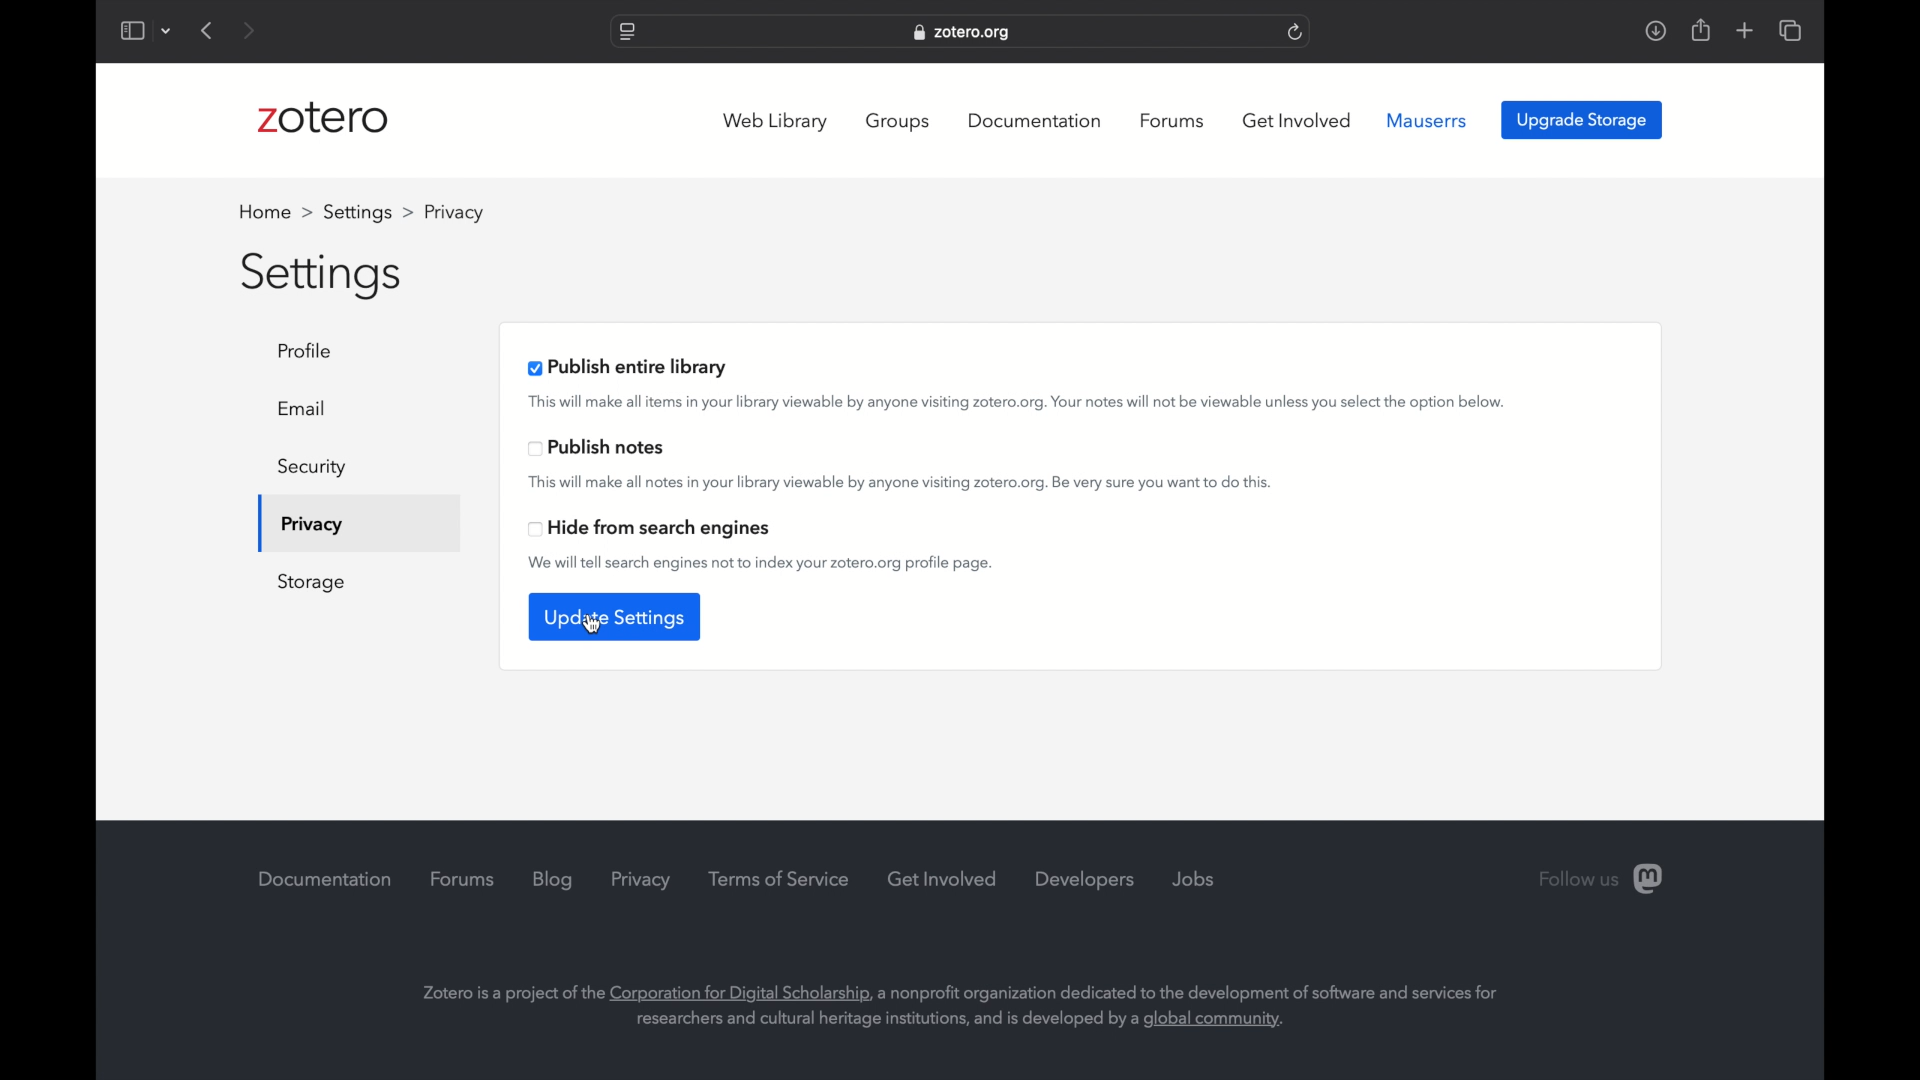 This screenshot has height=1080, width=1920. What do you see at coordinates (370, 212) in the screenshot?
I see `settings` at bounding box center [370, 212].